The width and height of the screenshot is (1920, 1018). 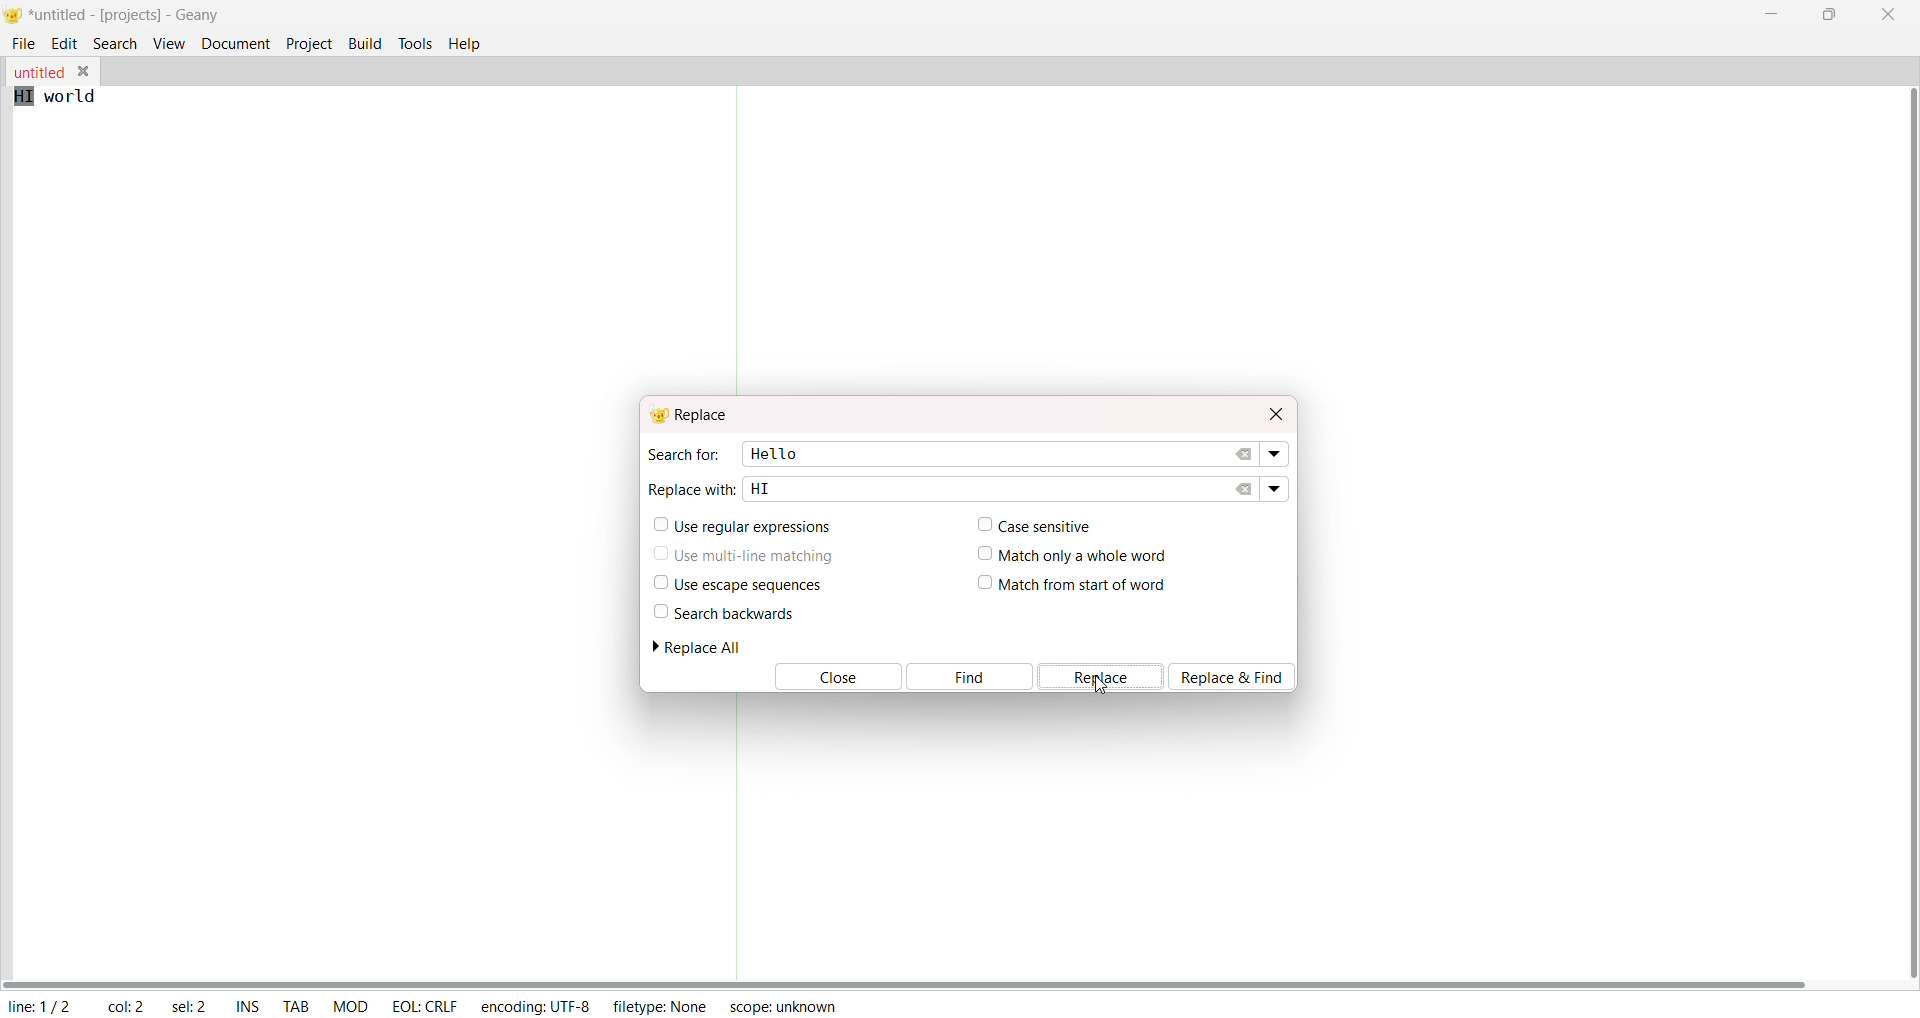 I want to click on case sensitive, so click(x=1030, y=524).